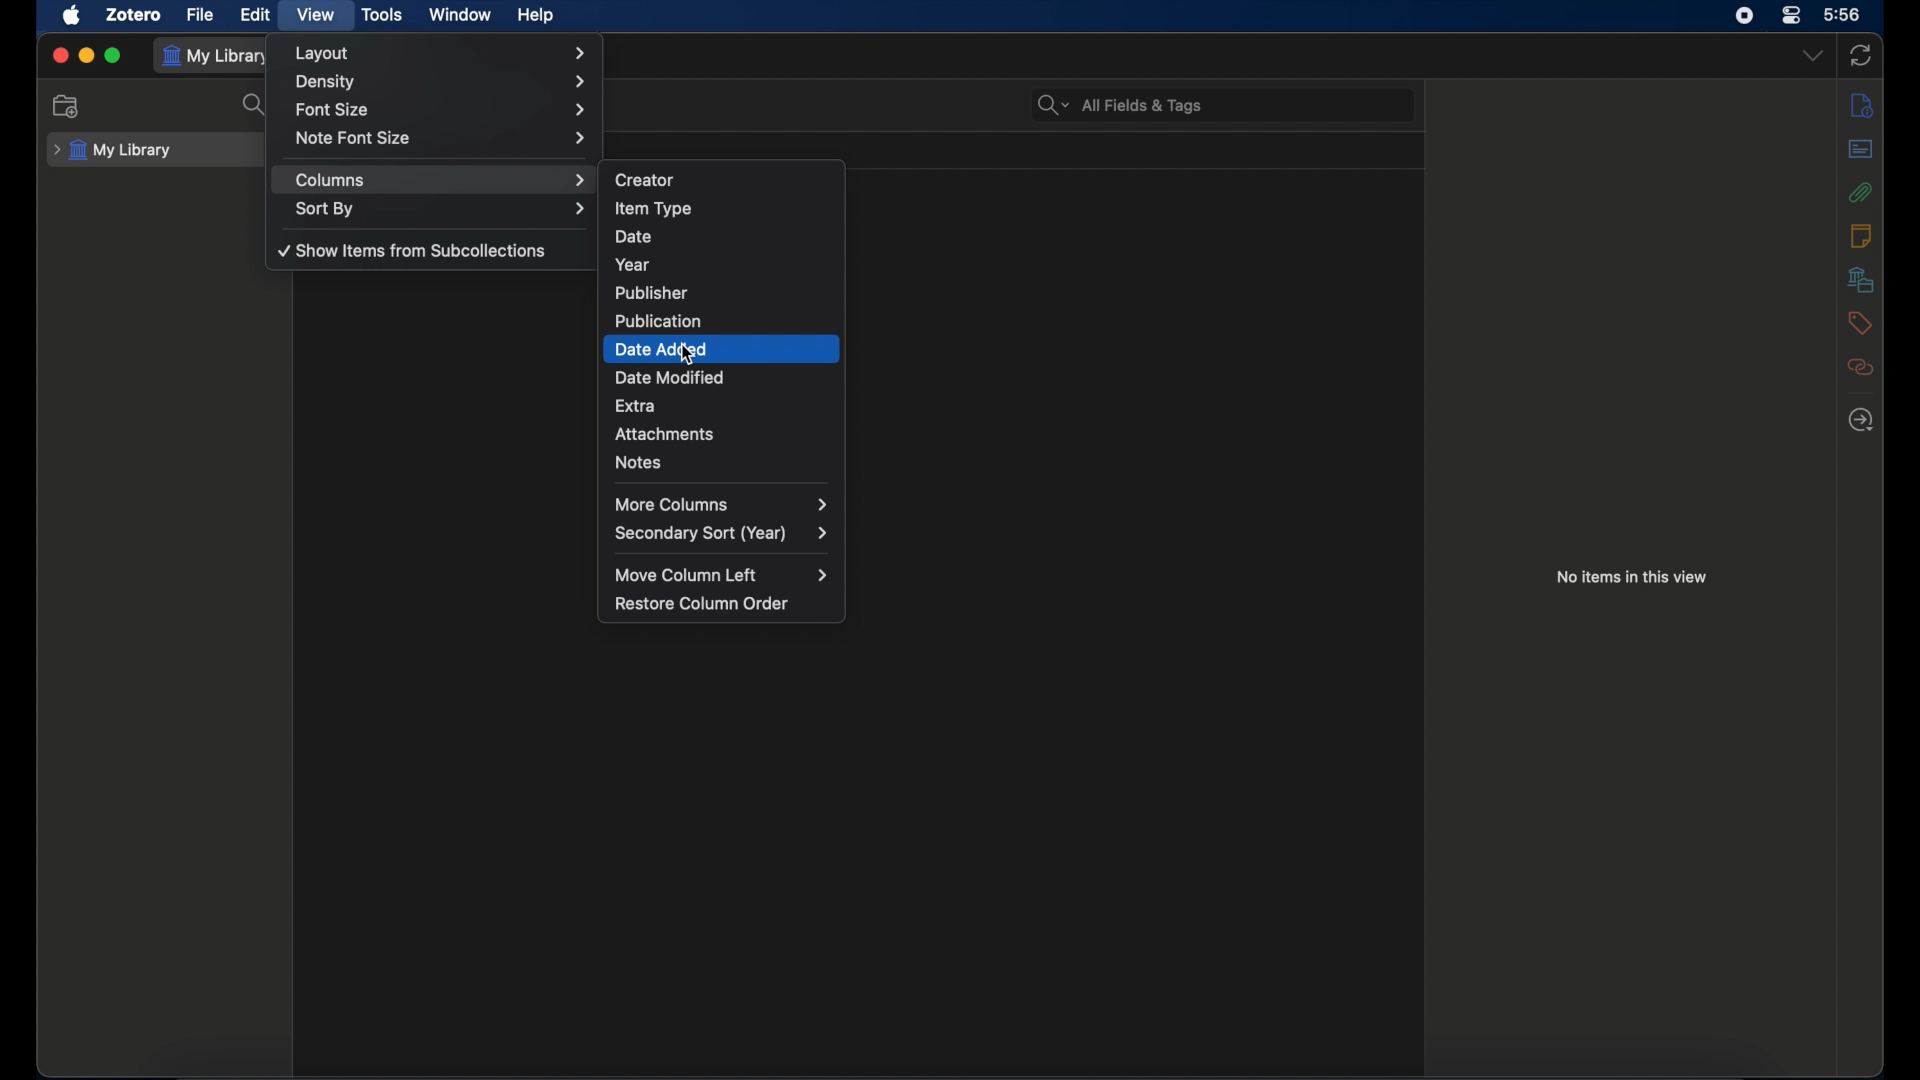 Image resolution: width=1920 pixels, height=1080 pixels. What do you see at coordinates (134, 15) in the screenshot?
I see `zotero` at bounding box center [134, 15].